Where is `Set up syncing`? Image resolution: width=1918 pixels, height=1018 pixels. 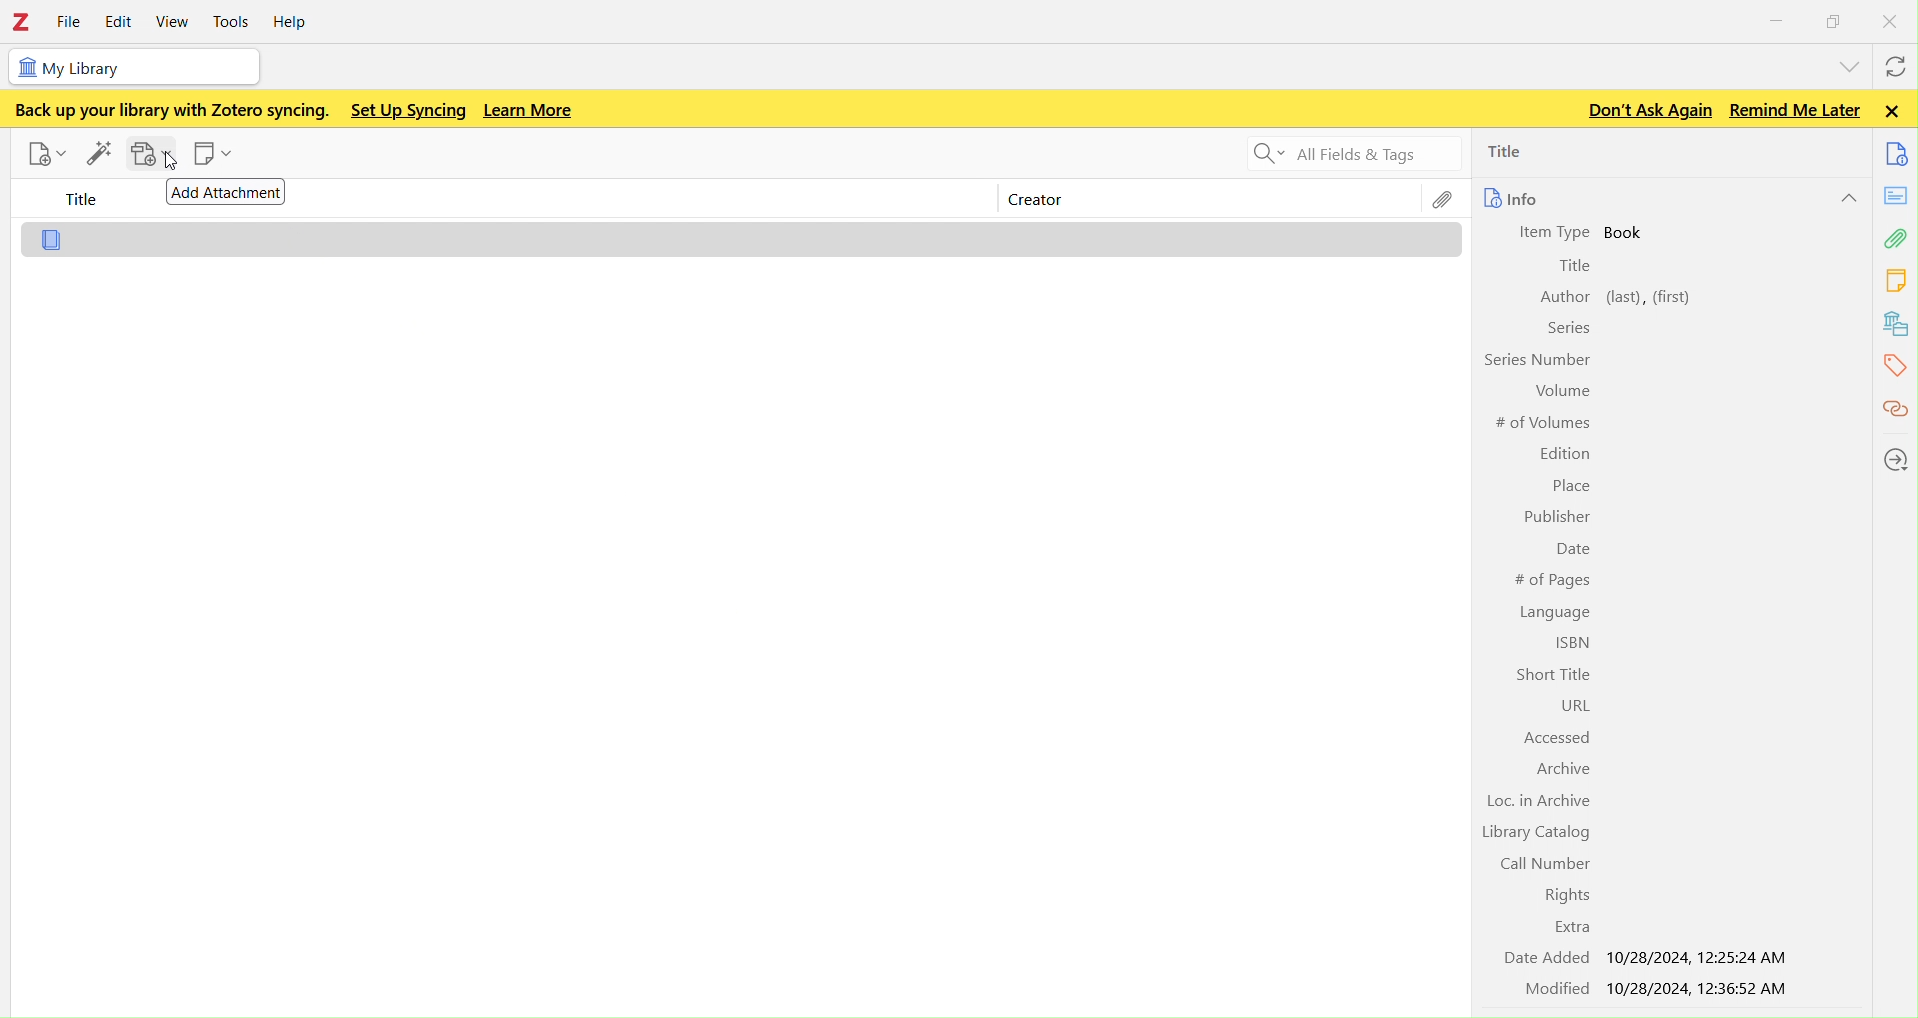 Set up syncing is located at coordinates (408, 112).